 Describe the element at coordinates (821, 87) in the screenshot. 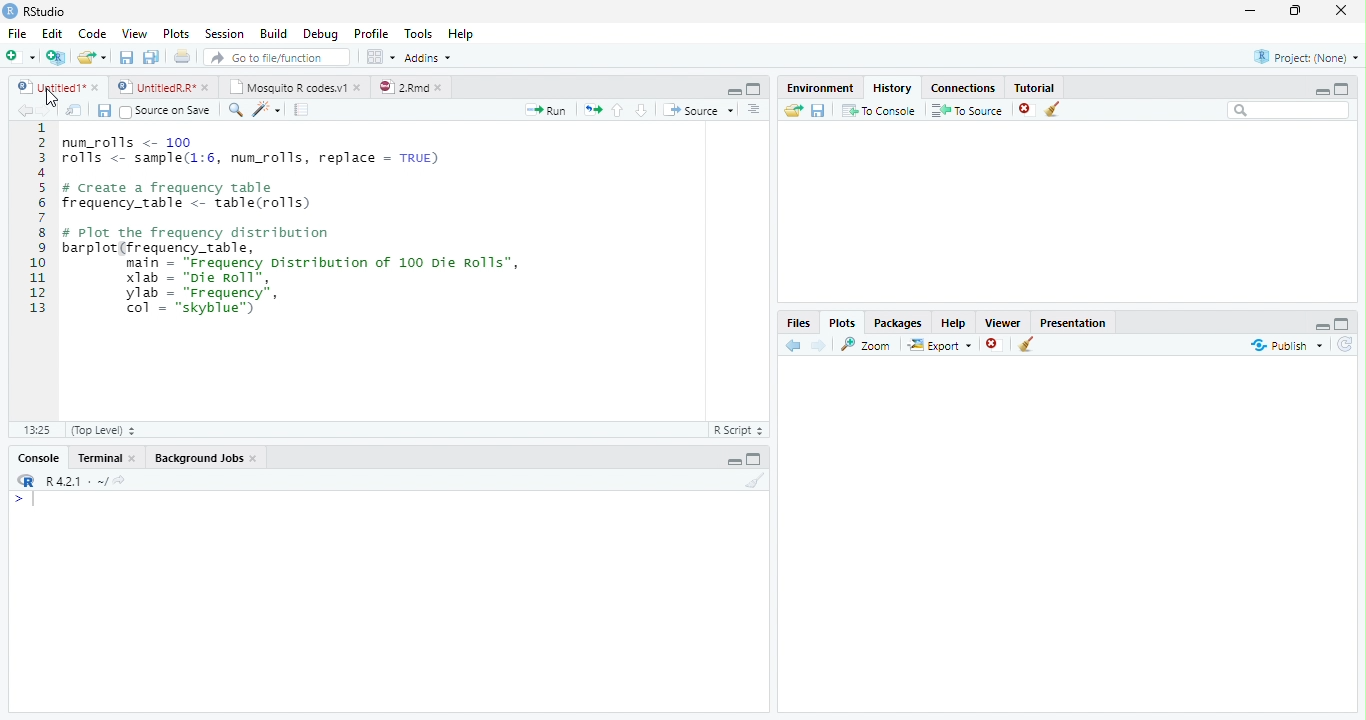

I see `Environment` at that location.